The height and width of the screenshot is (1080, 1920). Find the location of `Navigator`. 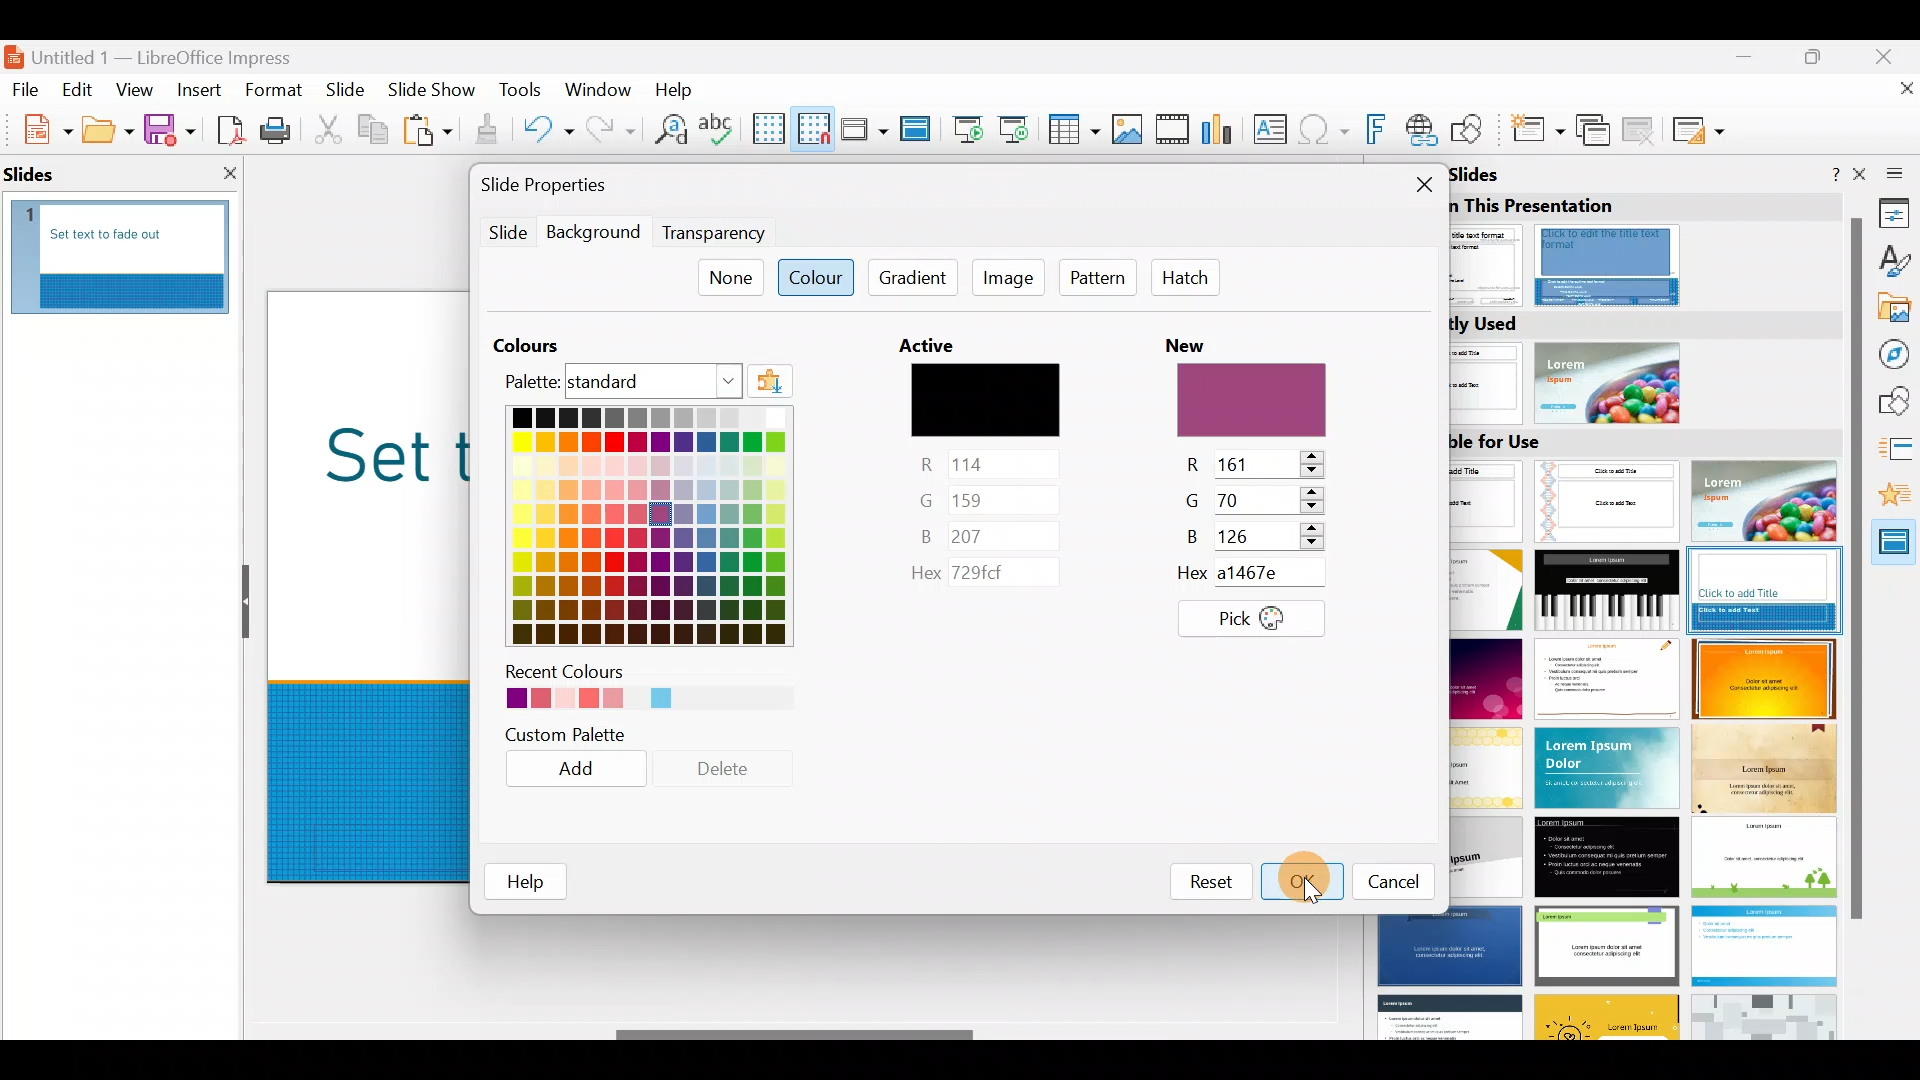

Navigator is located at coordinates (1897, 354).